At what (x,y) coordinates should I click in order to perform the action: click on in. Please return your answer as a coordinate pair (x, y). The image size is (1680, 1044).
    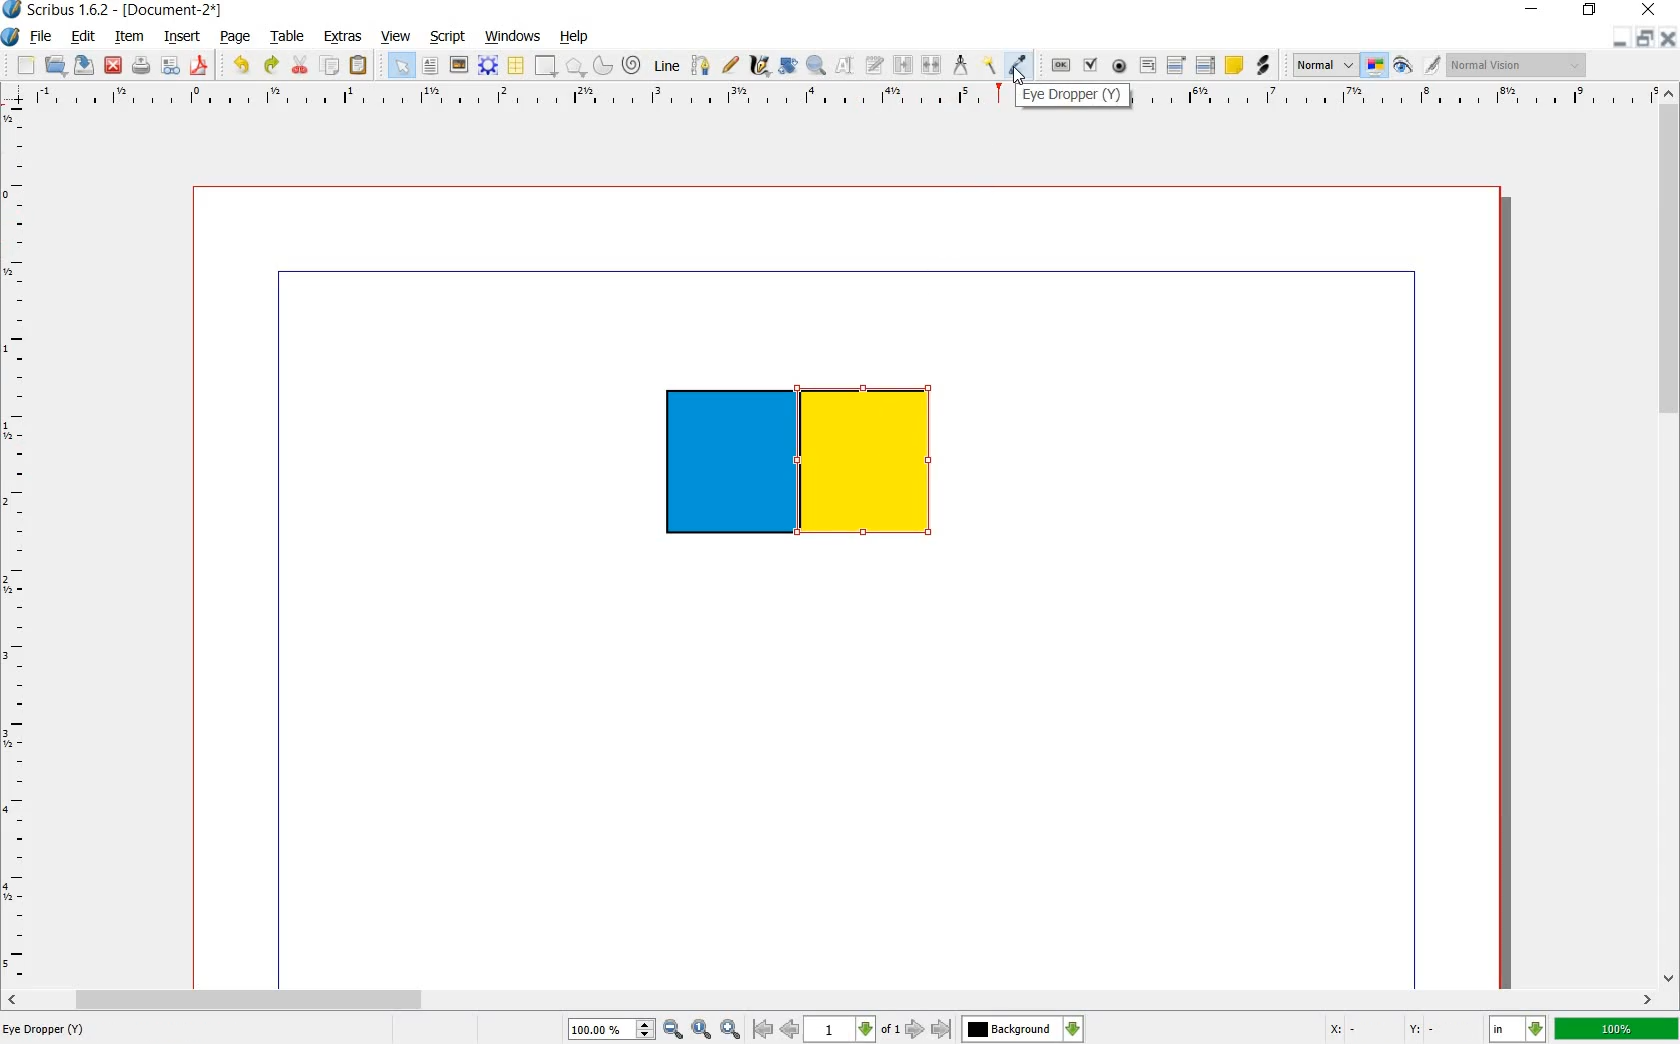
    Looking at the image, I should click on (1515, 1028).